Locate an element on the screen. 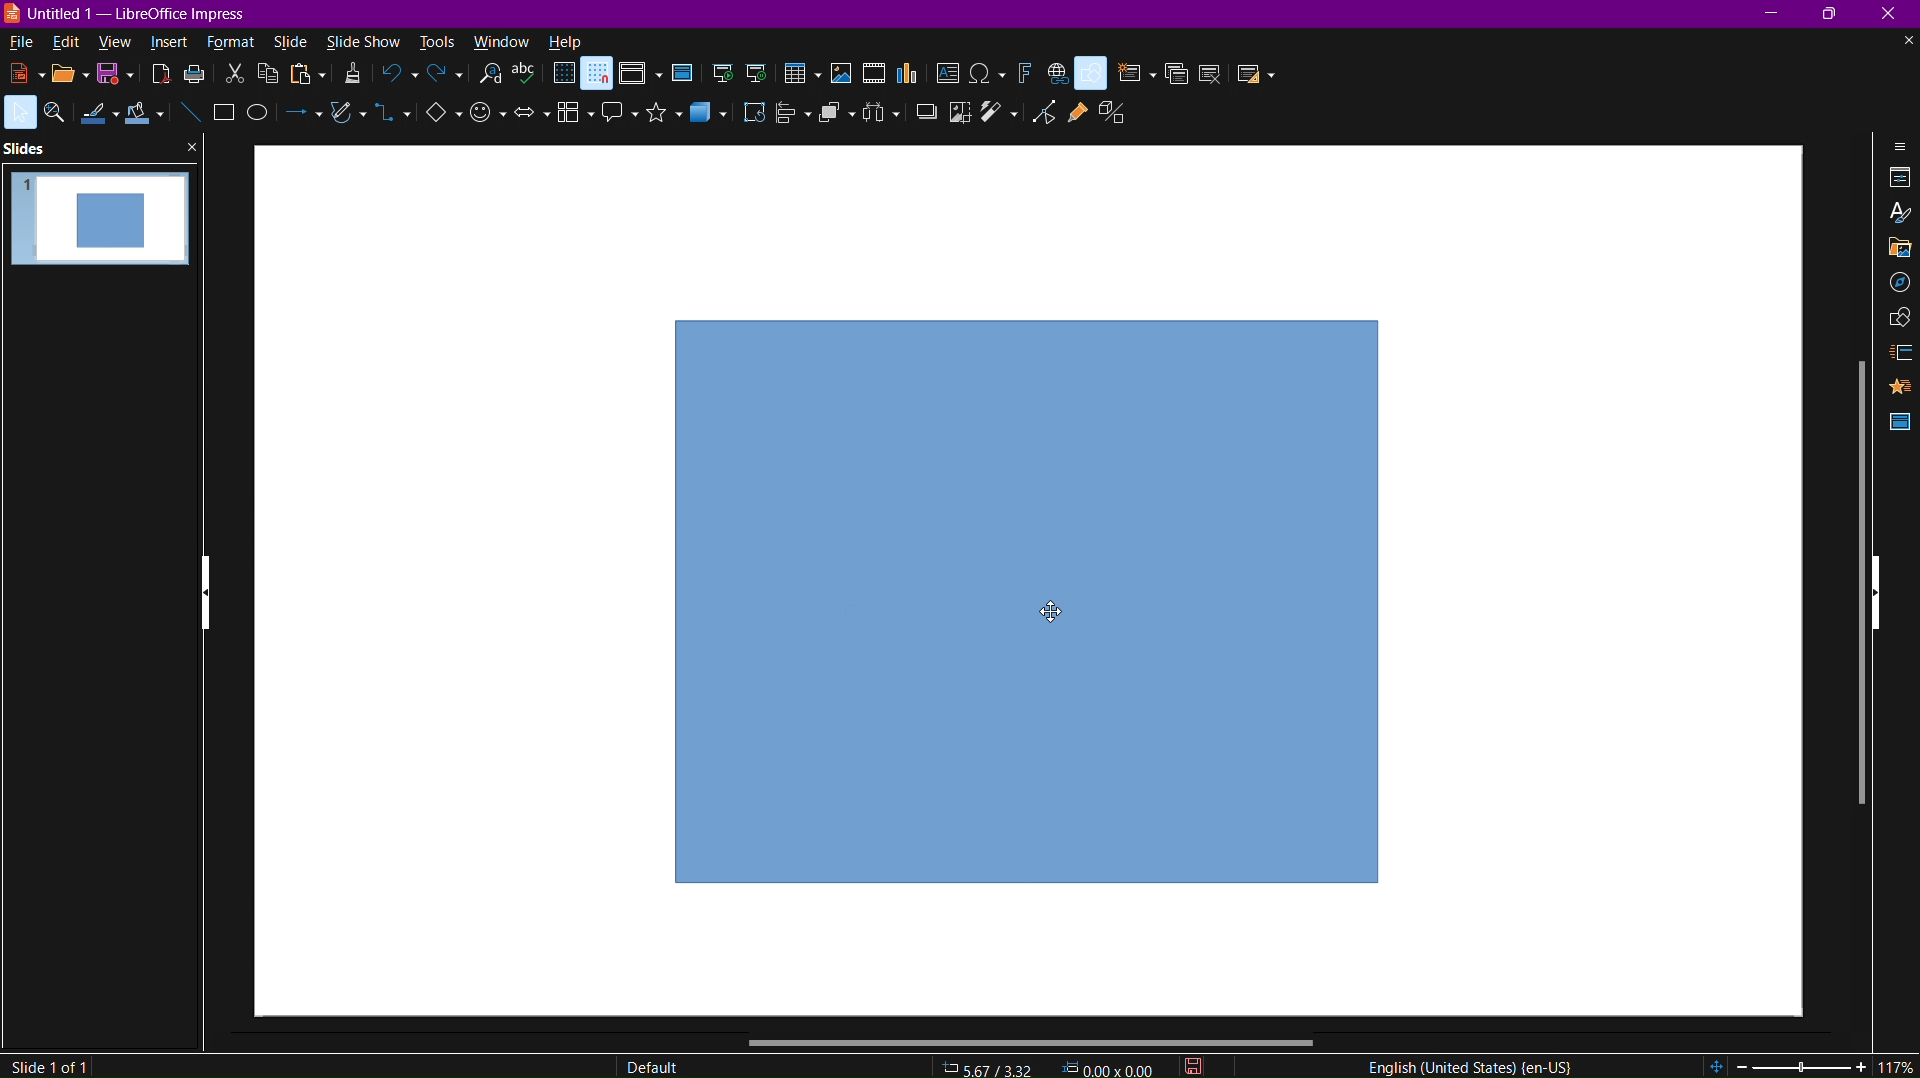  Close is located at coordinates (1894, 15).